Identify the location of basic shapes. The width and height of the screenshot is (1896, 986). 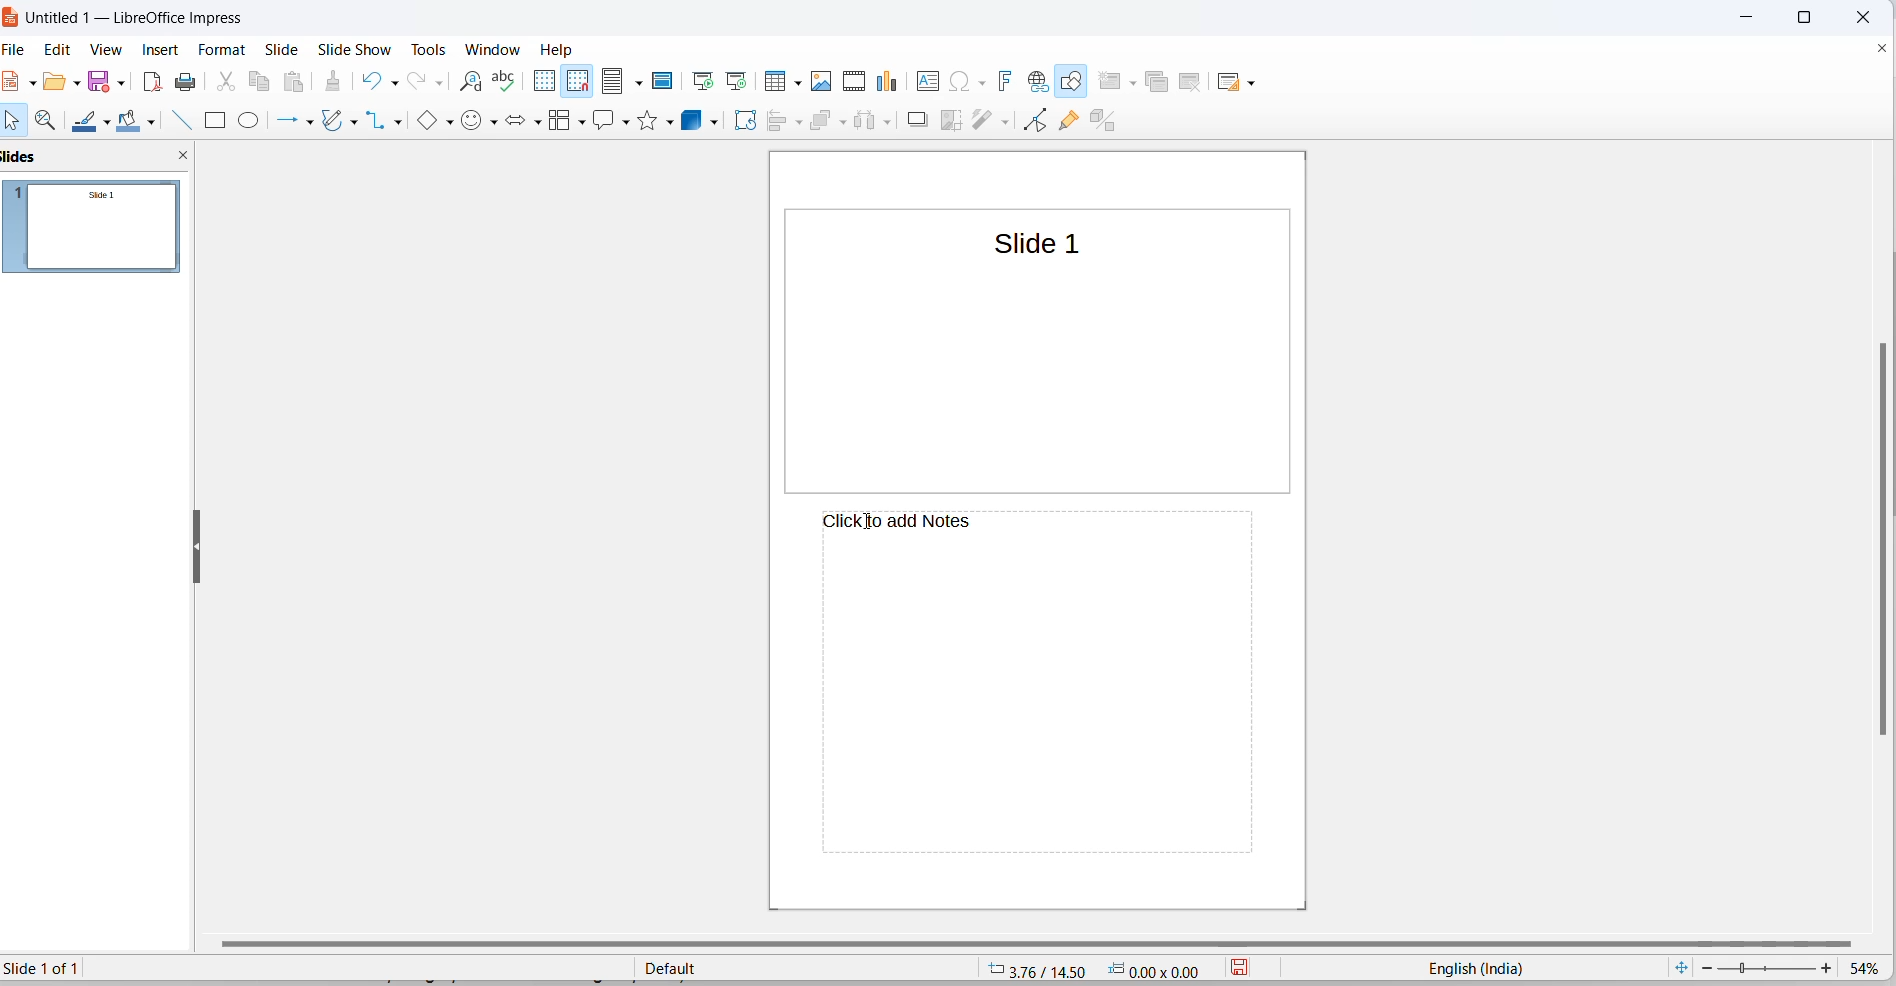
(430, 121).